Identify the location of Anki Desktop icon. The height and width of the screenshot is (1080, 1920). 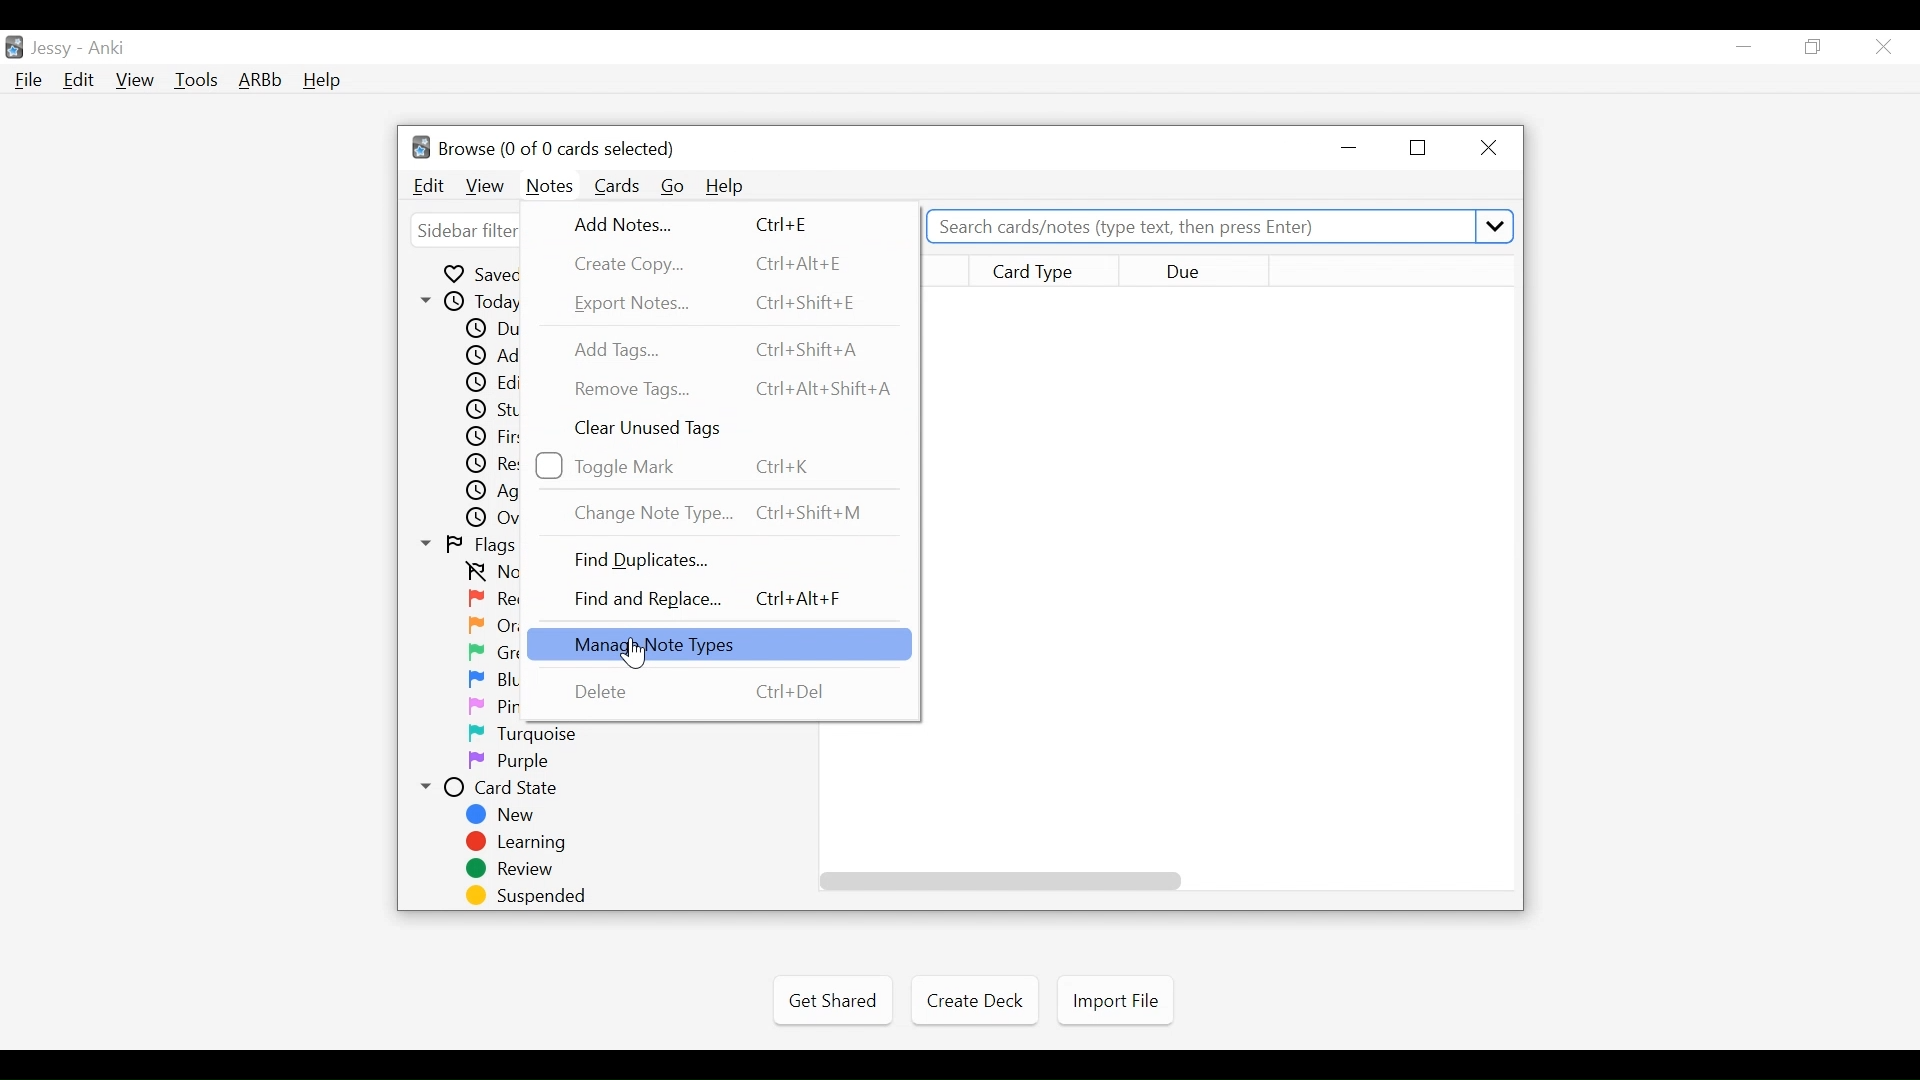
(14, 48).